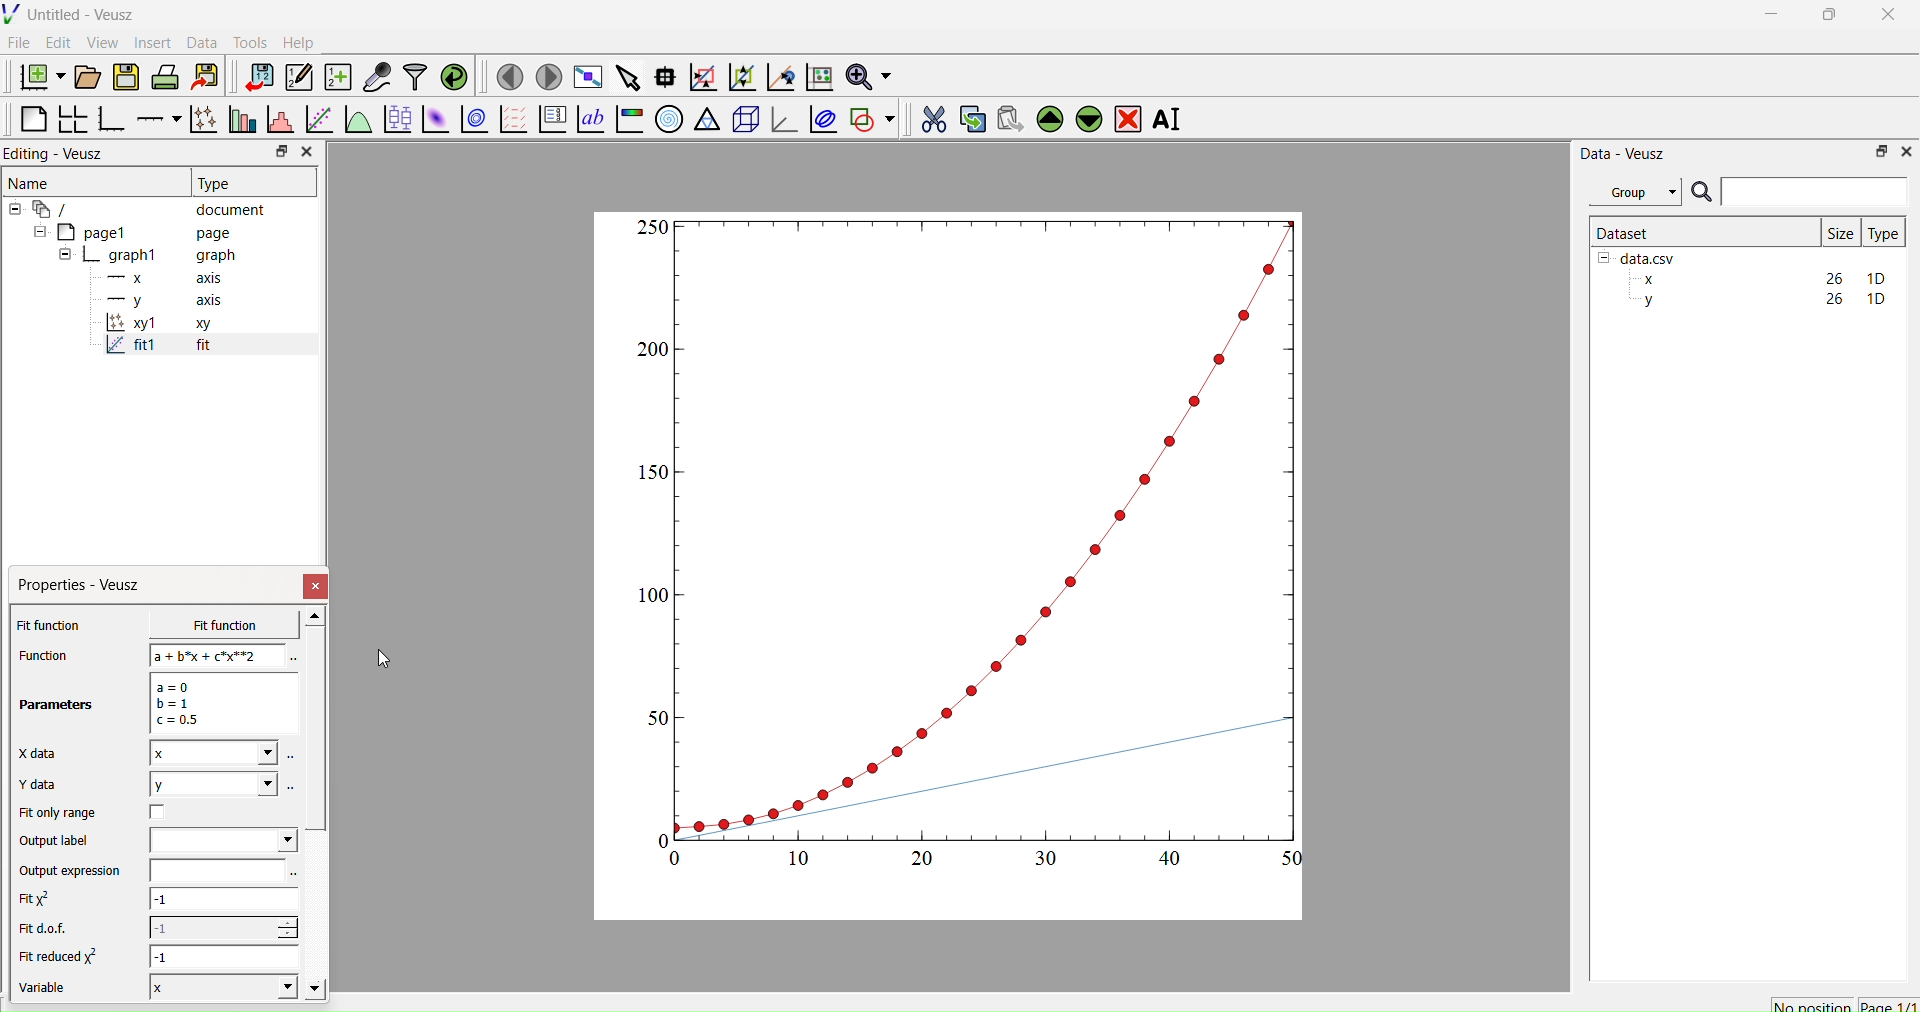  I want to click on Properties - Veusz, so click(84, 585).